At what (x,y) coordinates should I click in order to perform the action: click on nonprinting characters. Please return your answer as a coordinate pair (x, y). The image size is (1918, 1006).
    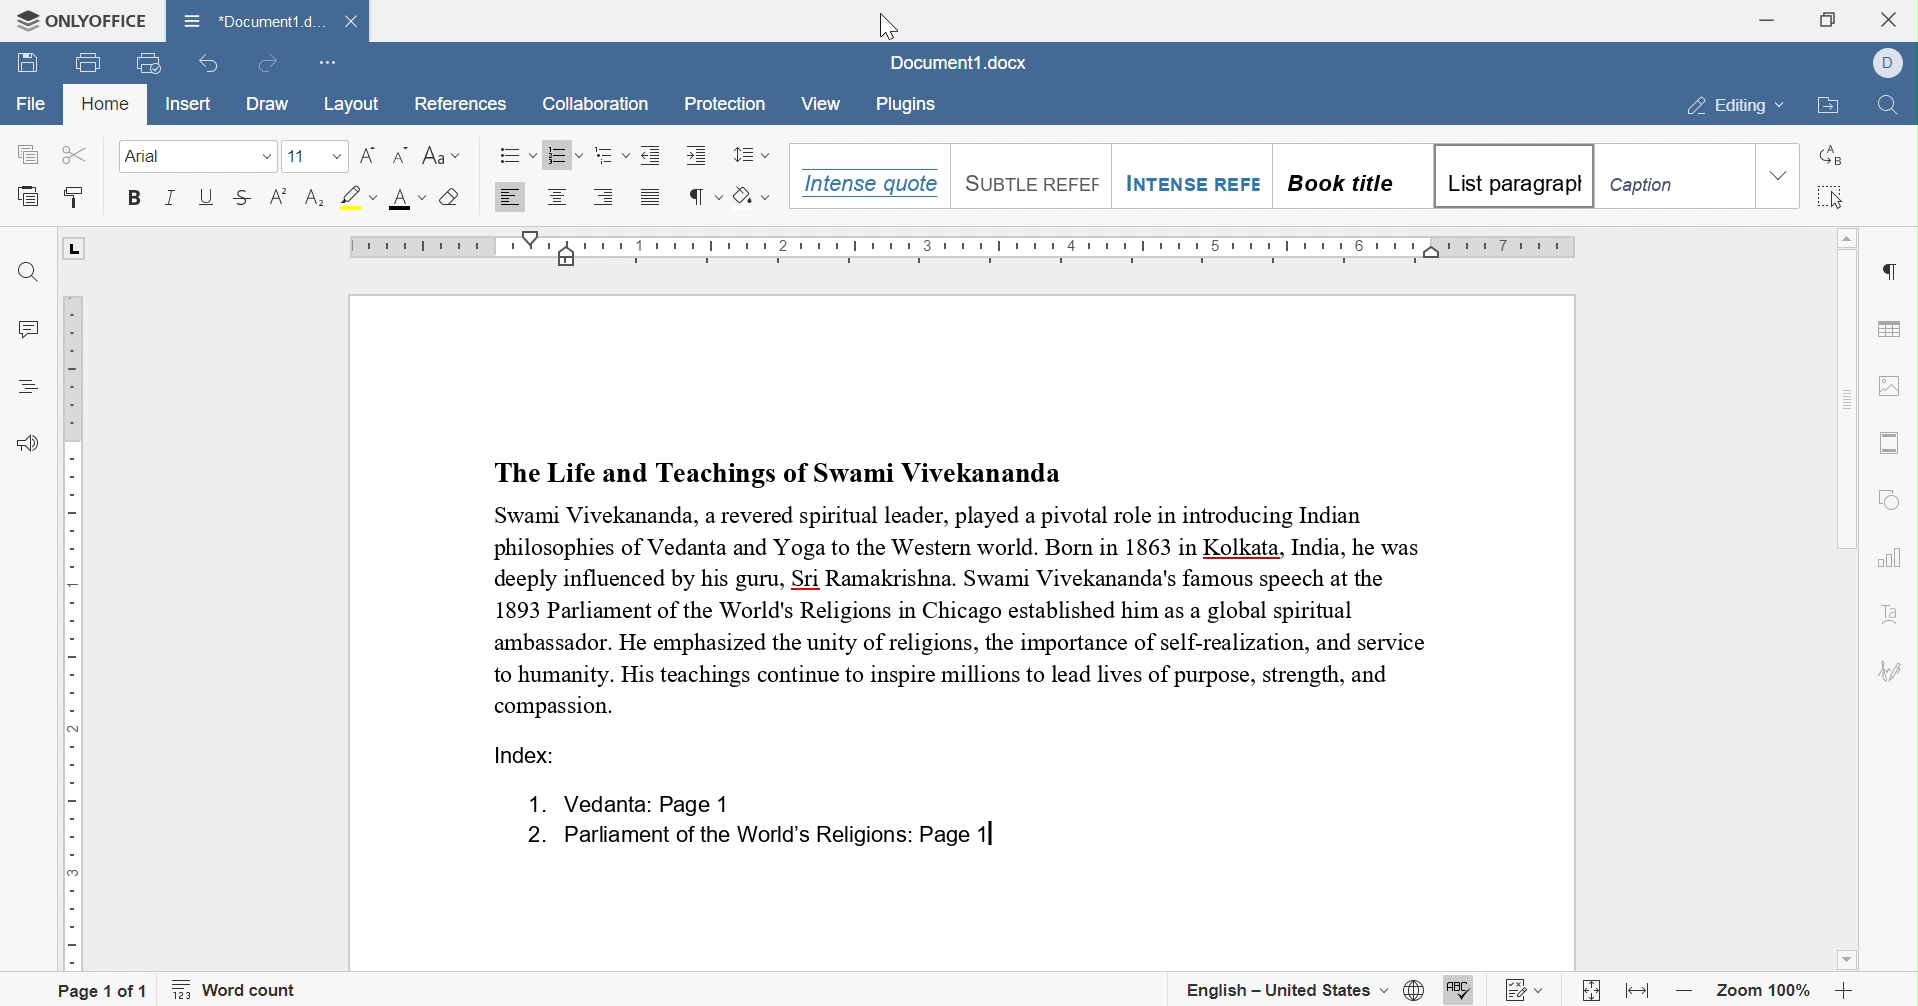
    Looking at the image, I should click on (702, 197).